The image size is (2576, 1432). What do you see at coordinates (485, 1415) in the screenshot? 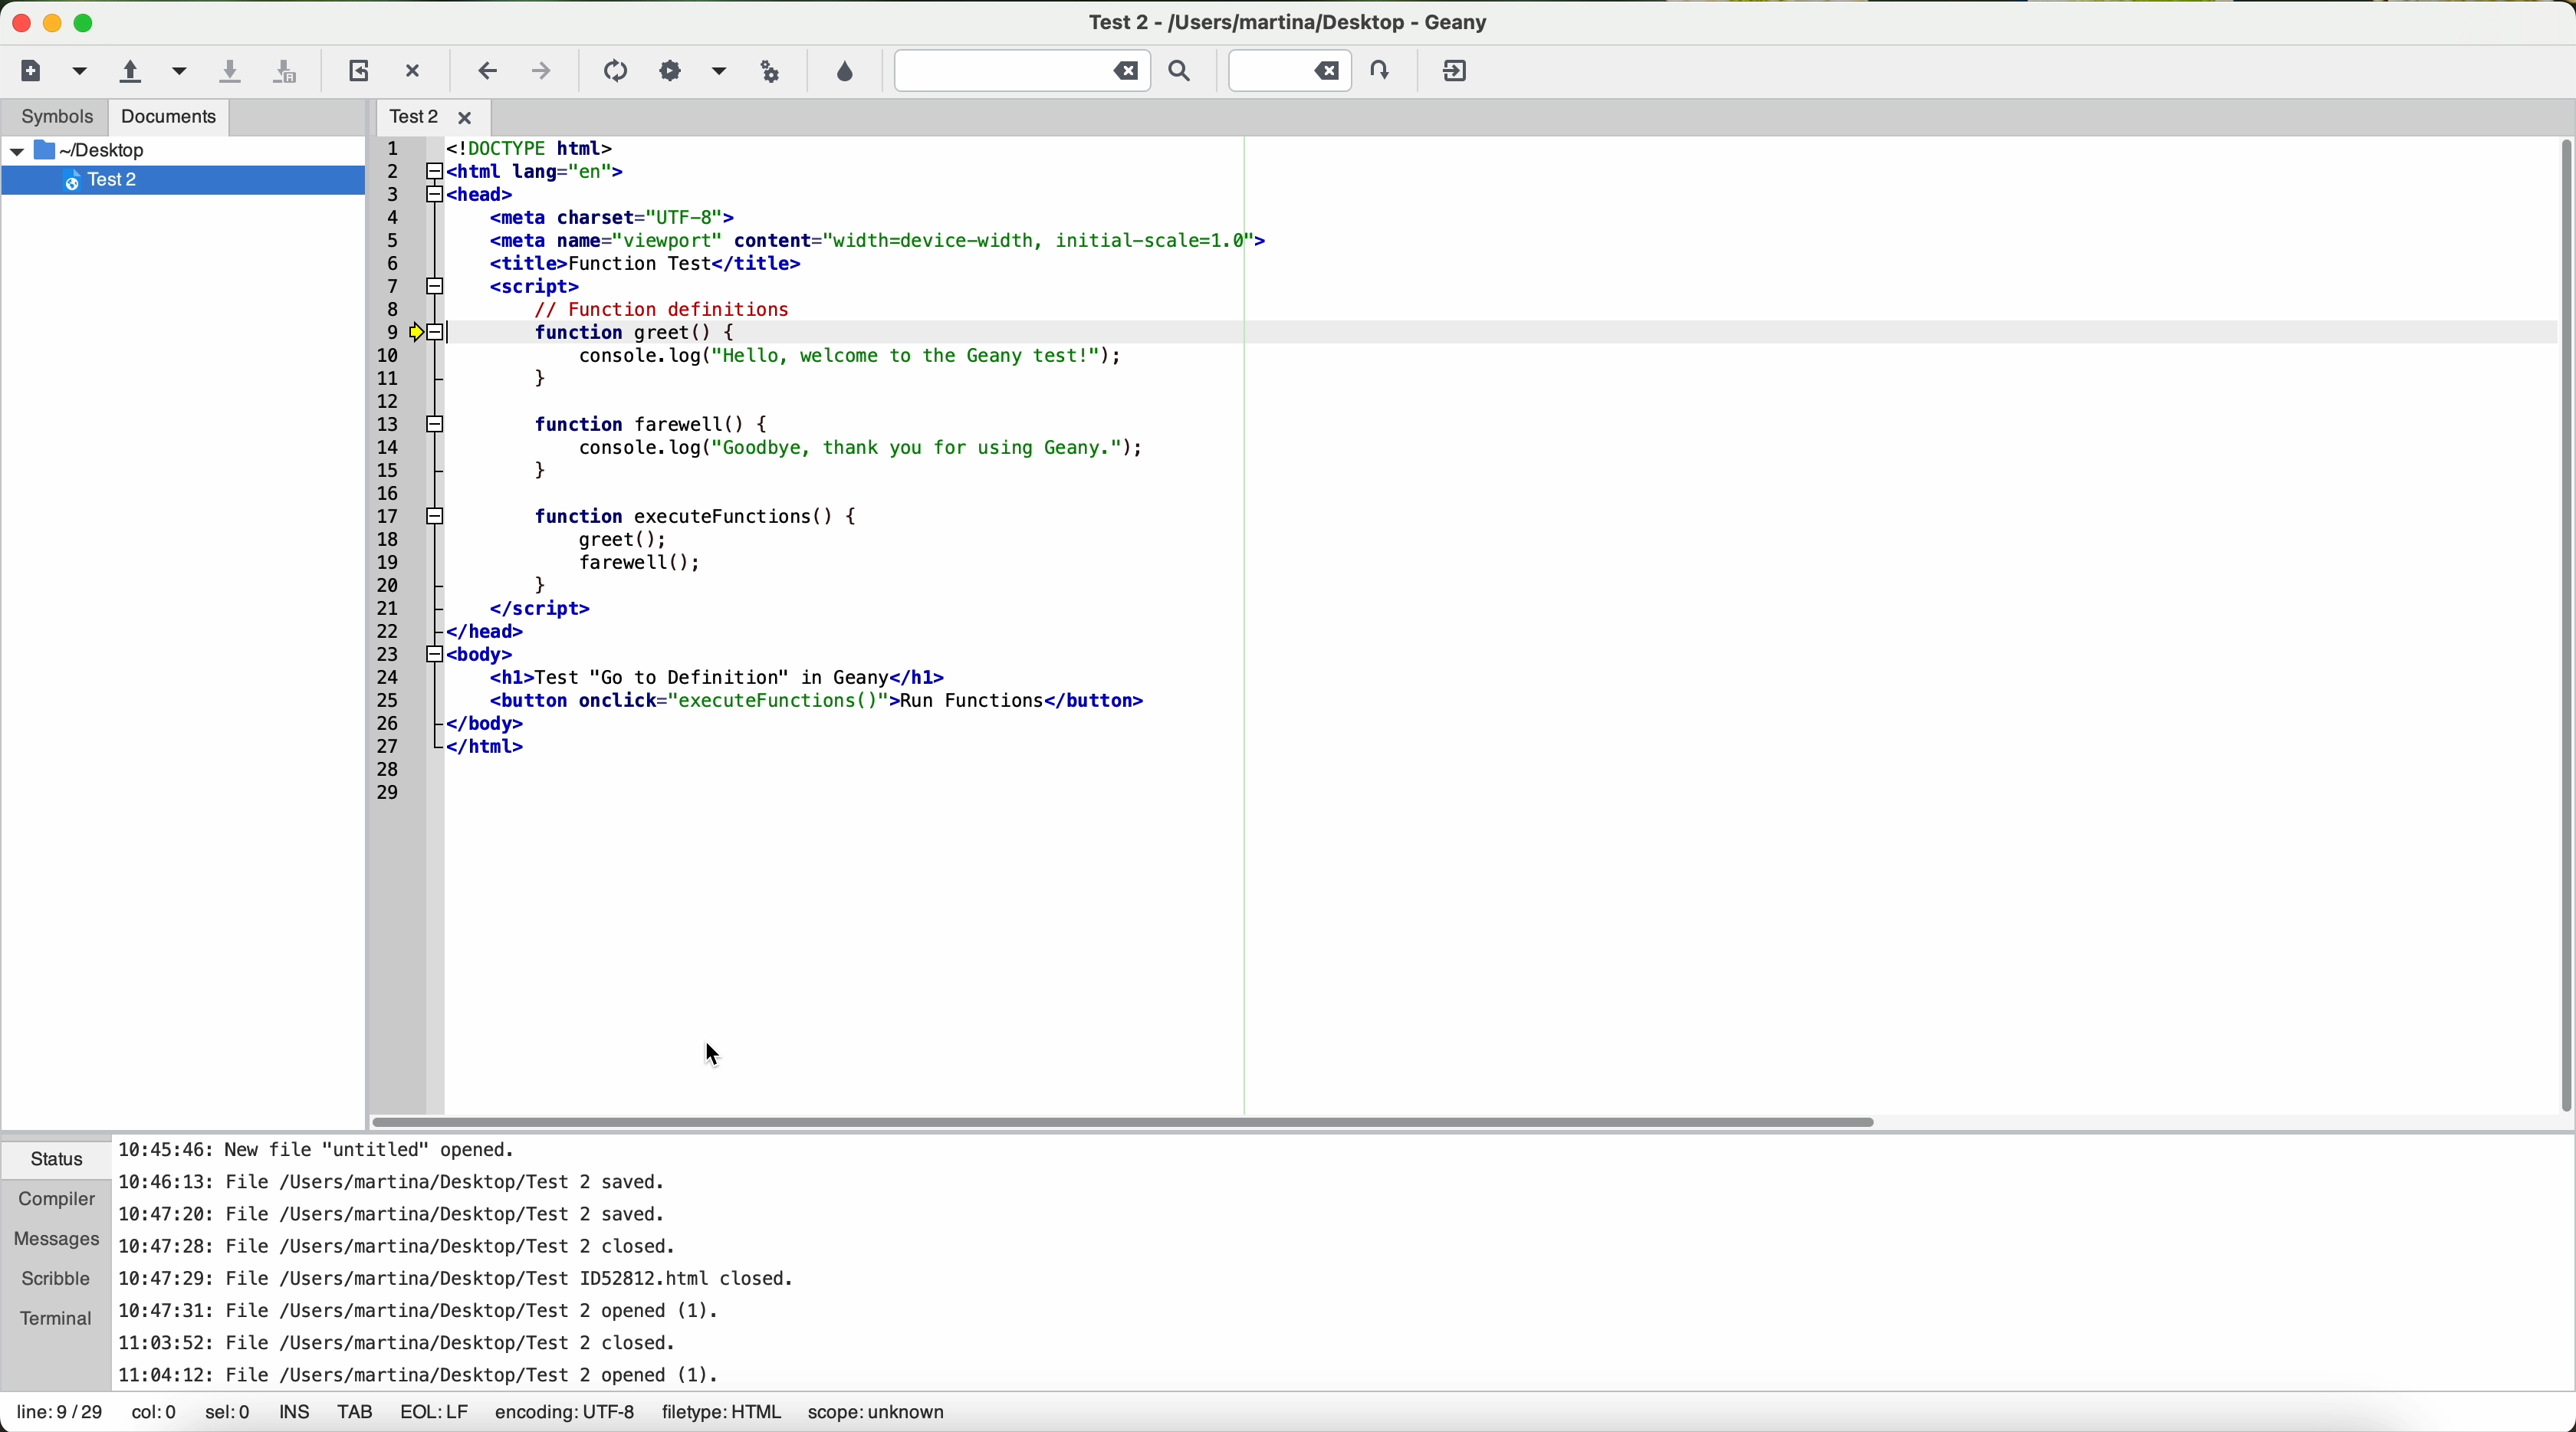
I see `data` at bounding box center [485, 1415].